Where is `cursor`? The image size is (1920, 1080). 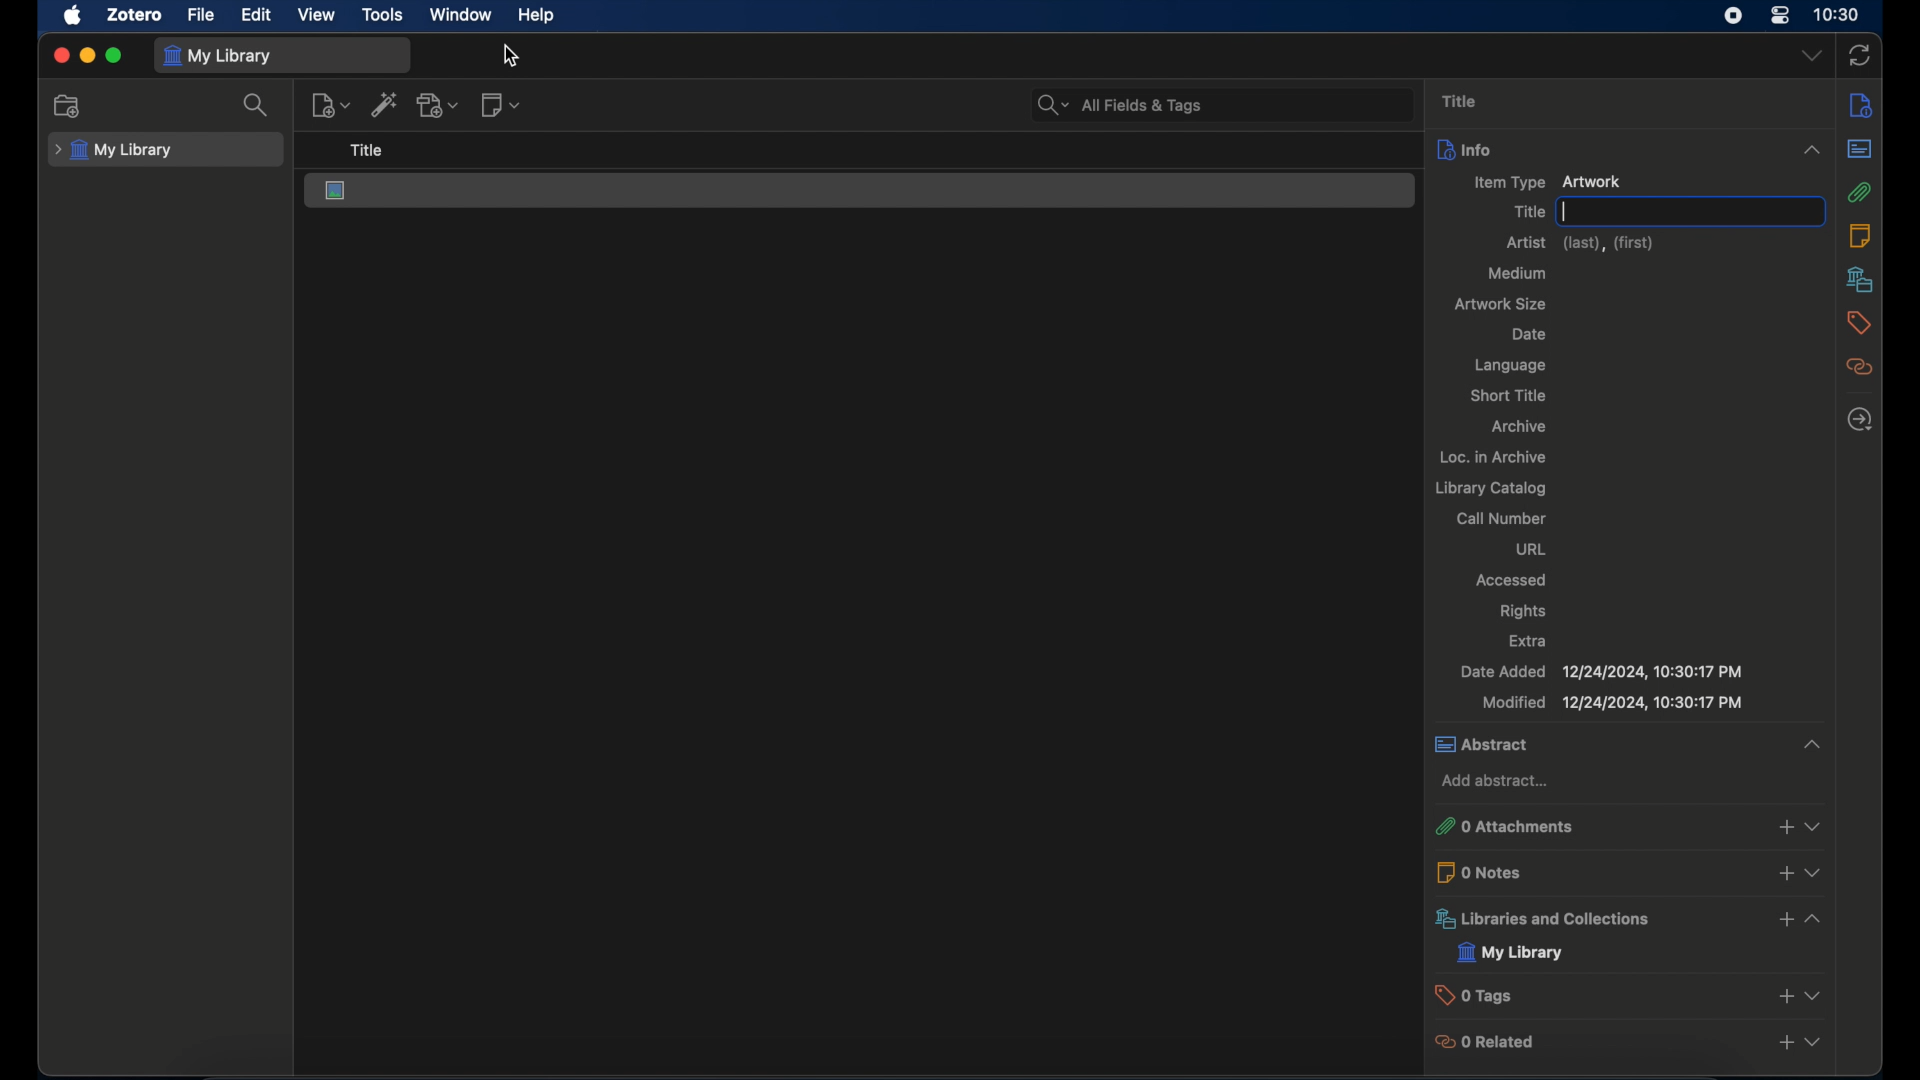
cursor is located at coordinates (511, 57).